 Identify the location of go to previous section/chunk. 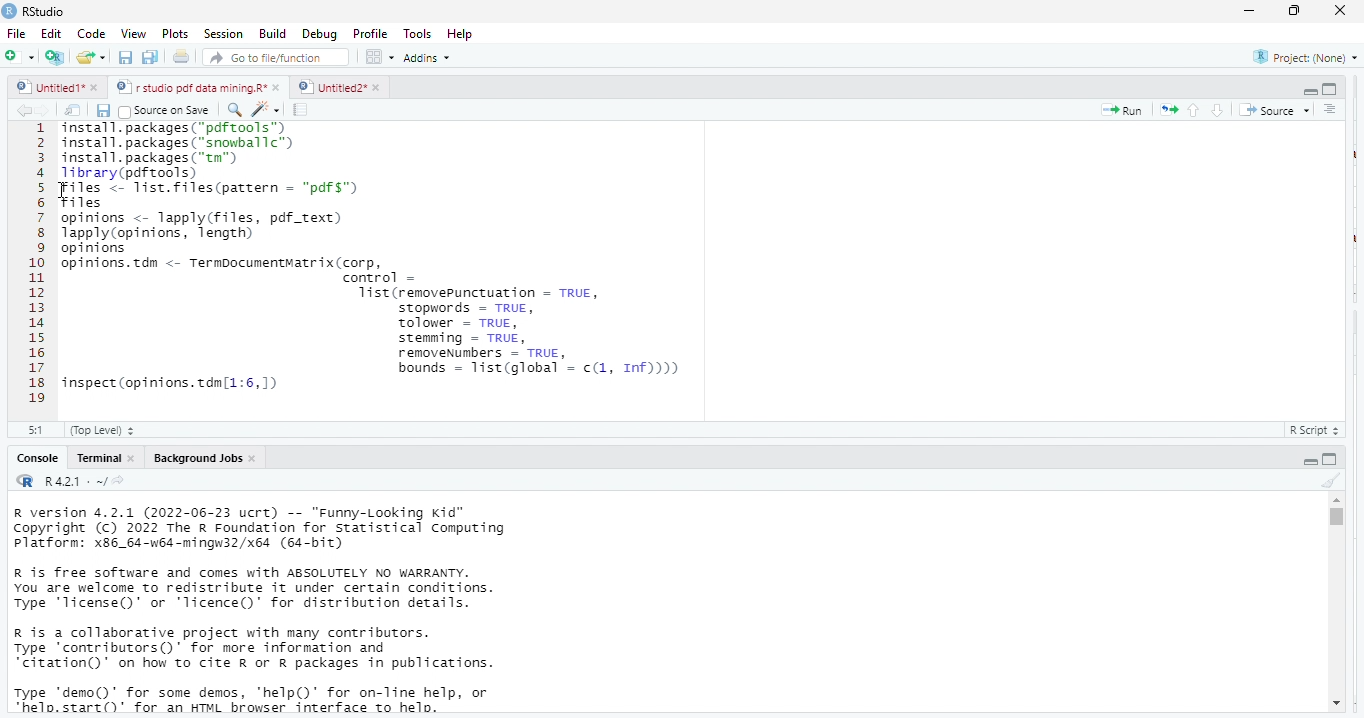
(1192, 110).